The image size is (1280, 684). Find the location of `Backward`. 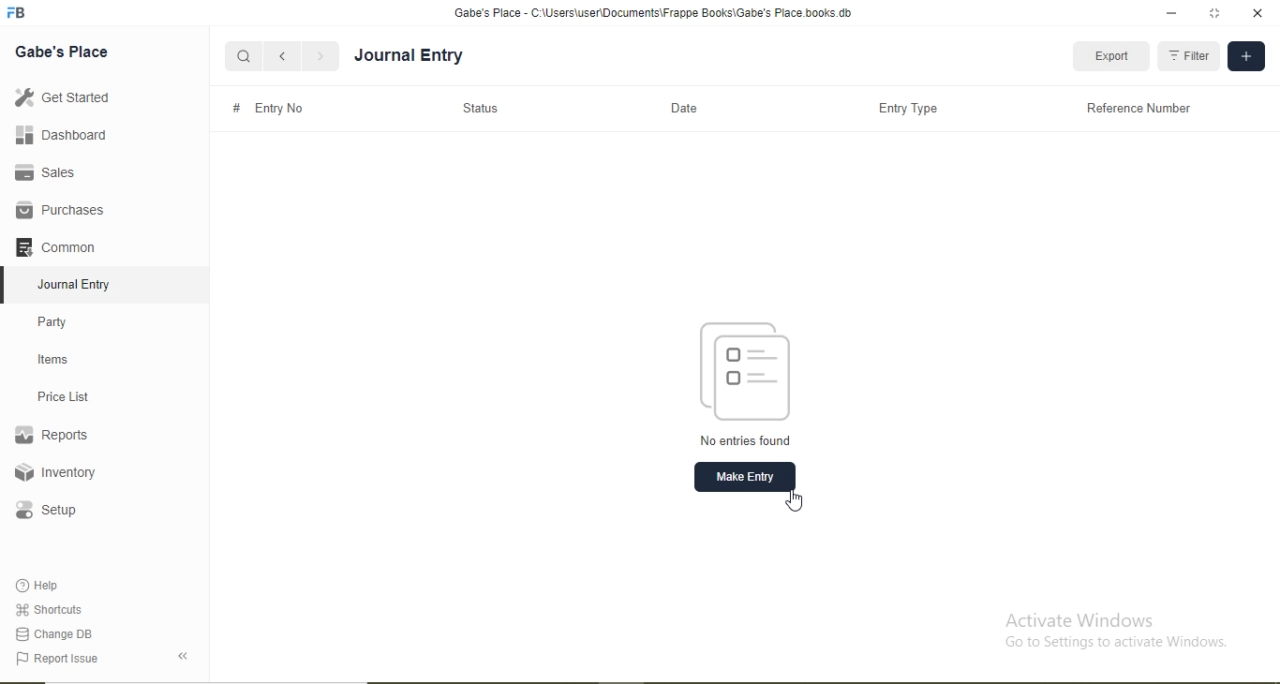

Backward is located at coordinates (282, 57).